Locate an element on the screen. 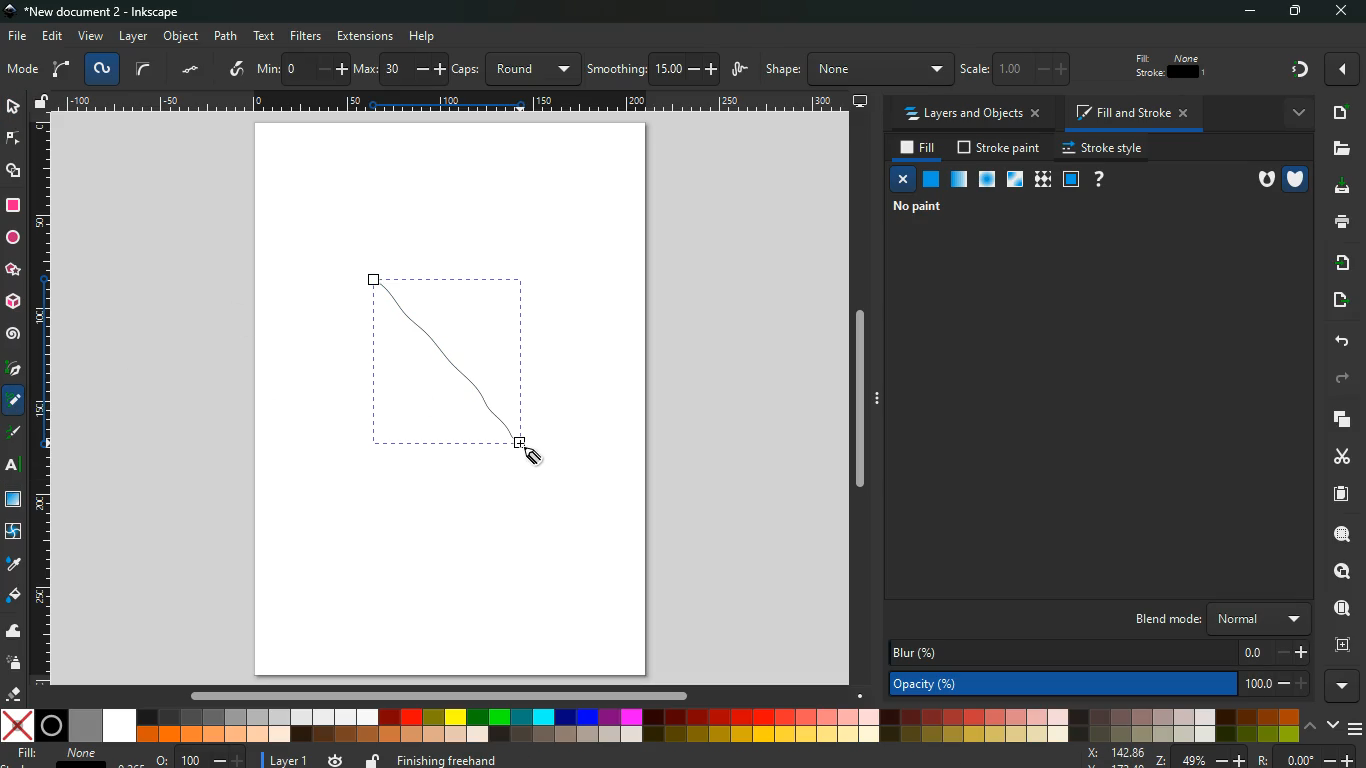   is located at coordinates (423, 35).